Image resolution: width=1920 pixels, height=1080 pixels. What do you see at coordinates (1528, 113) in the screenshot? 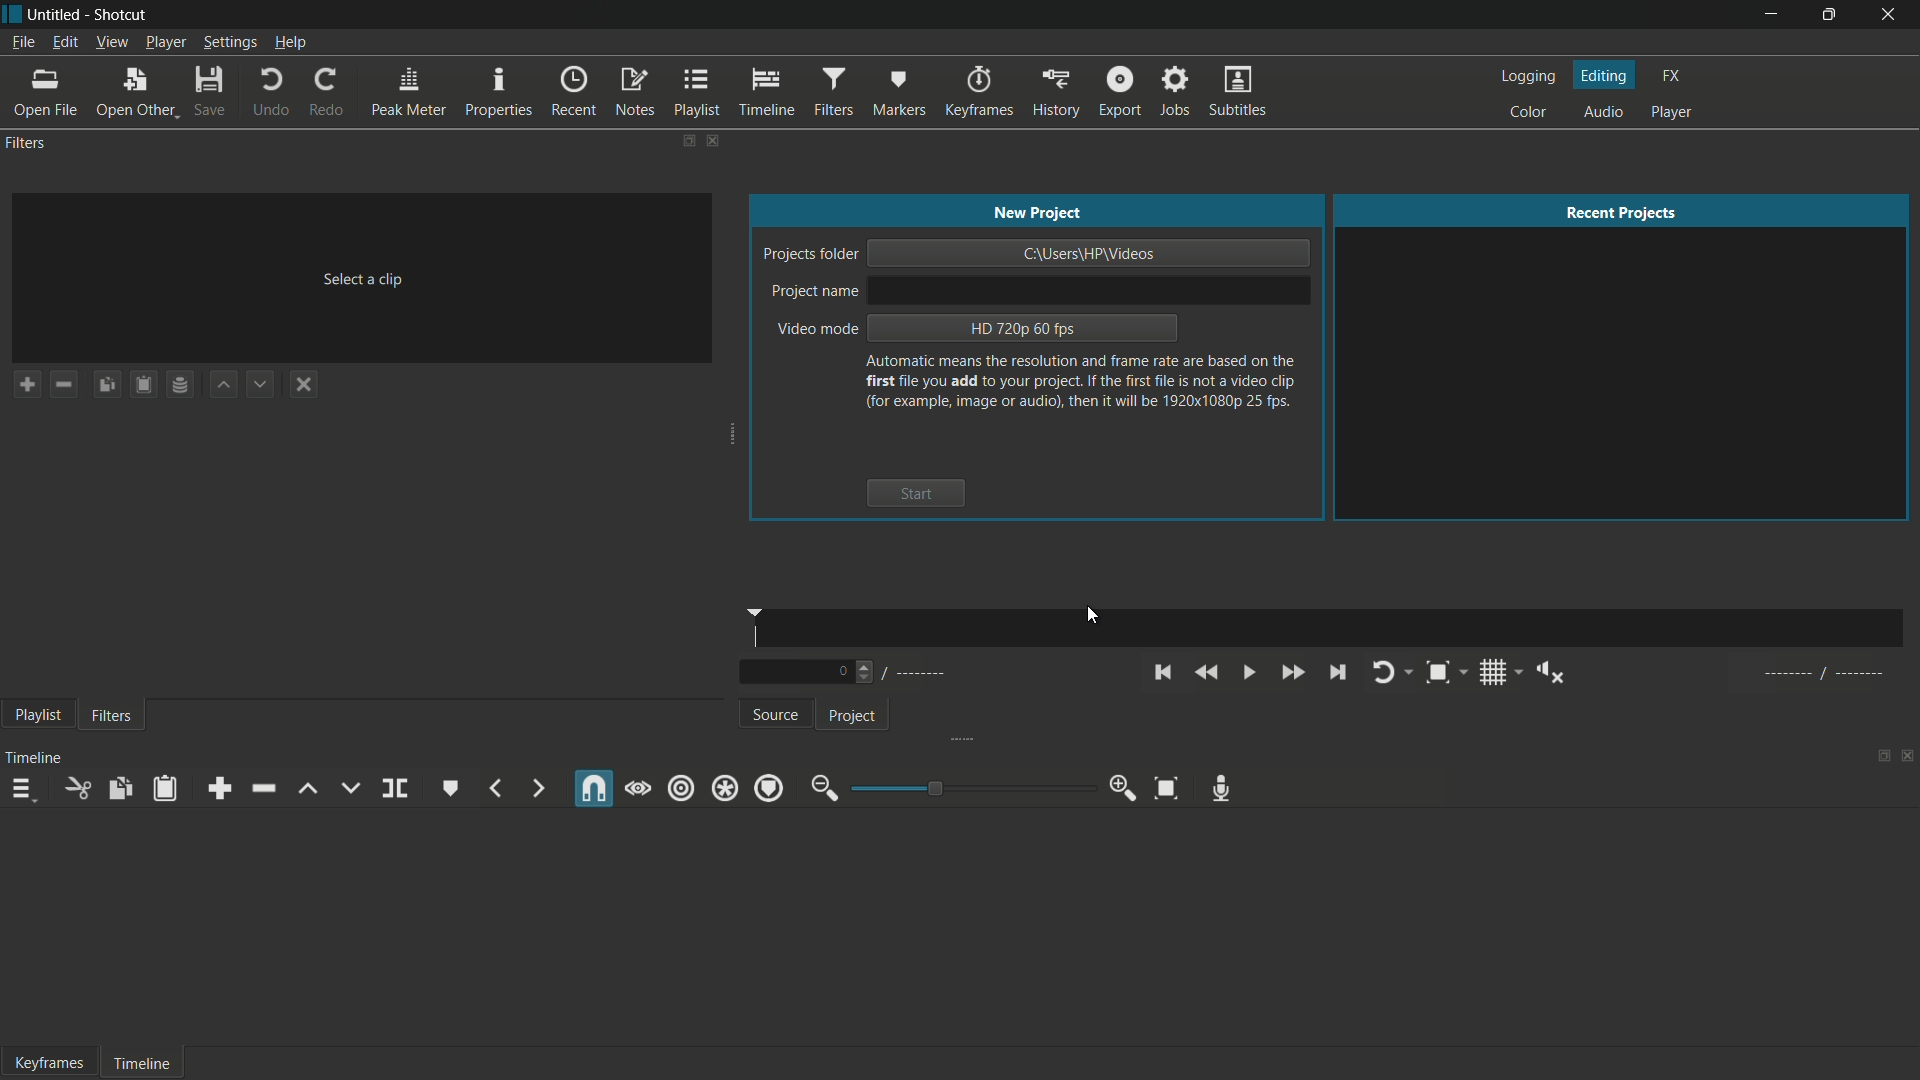
I see `color` at bounding box center [1528, 113].